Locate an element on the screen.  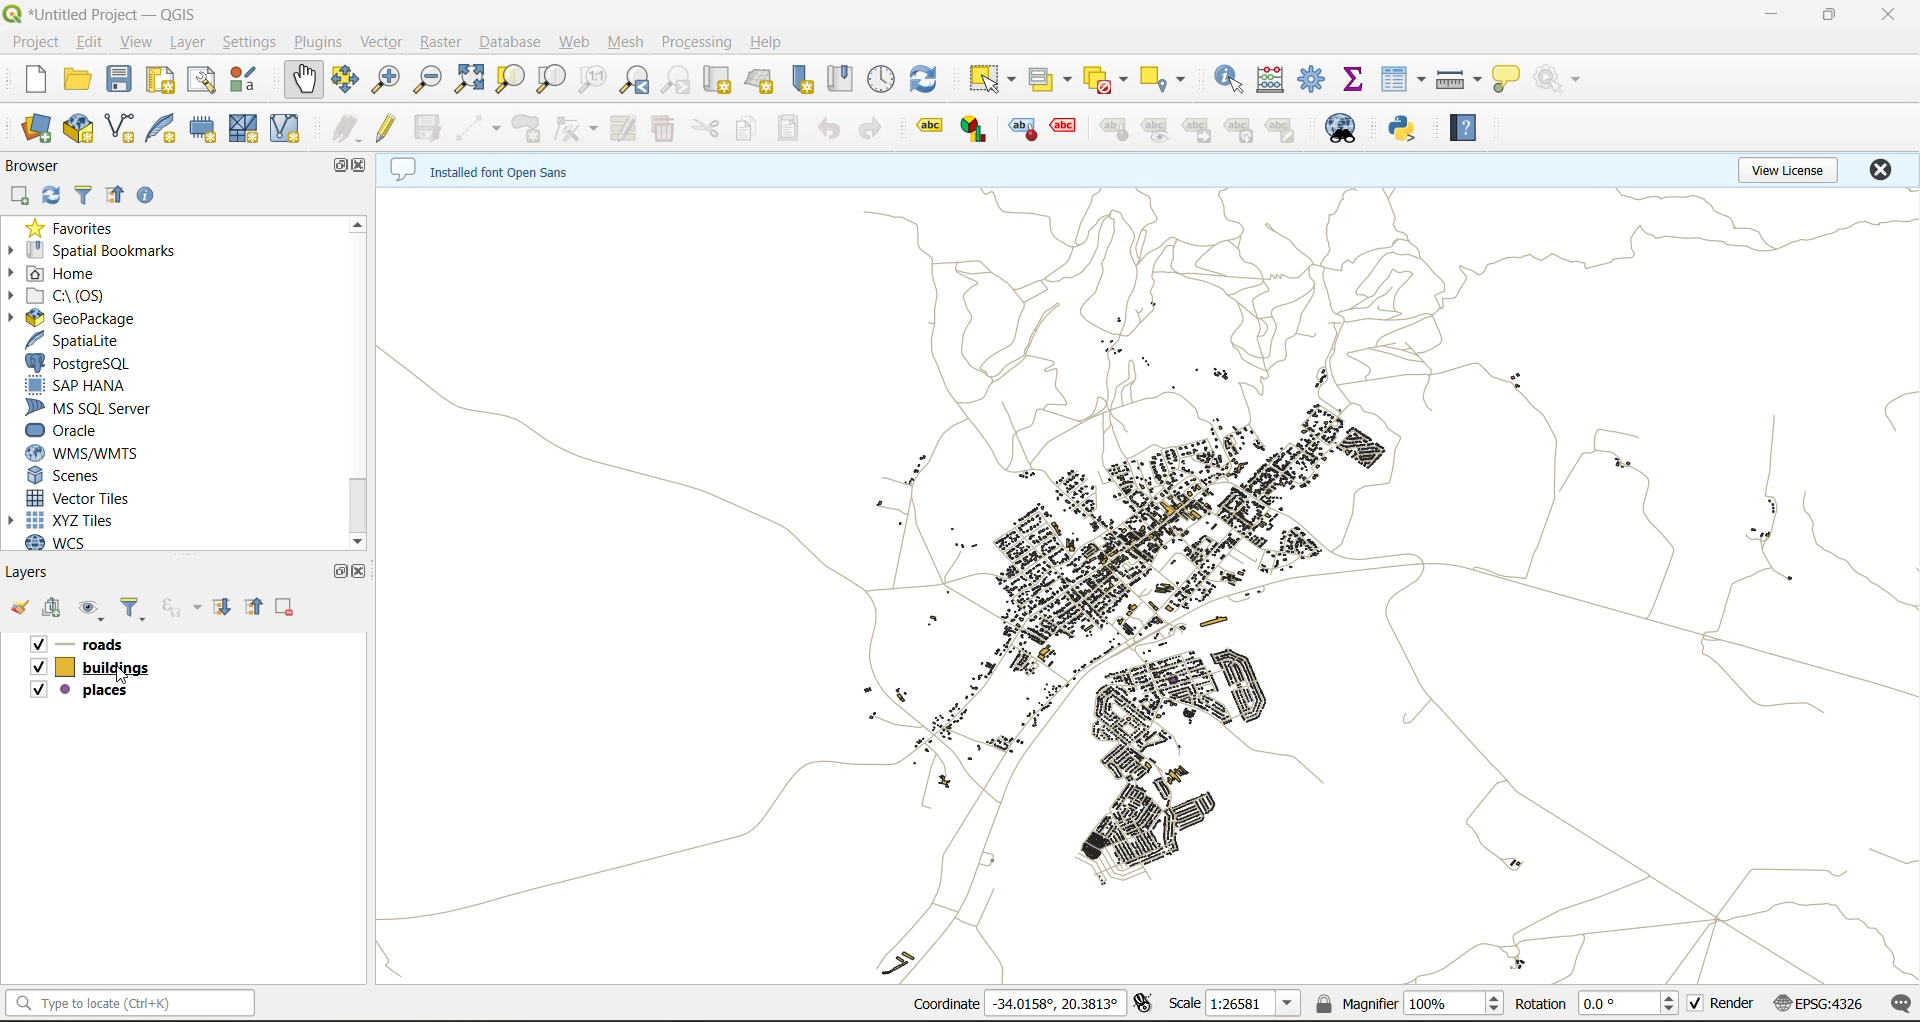
database is located at coordinates (508, 45).